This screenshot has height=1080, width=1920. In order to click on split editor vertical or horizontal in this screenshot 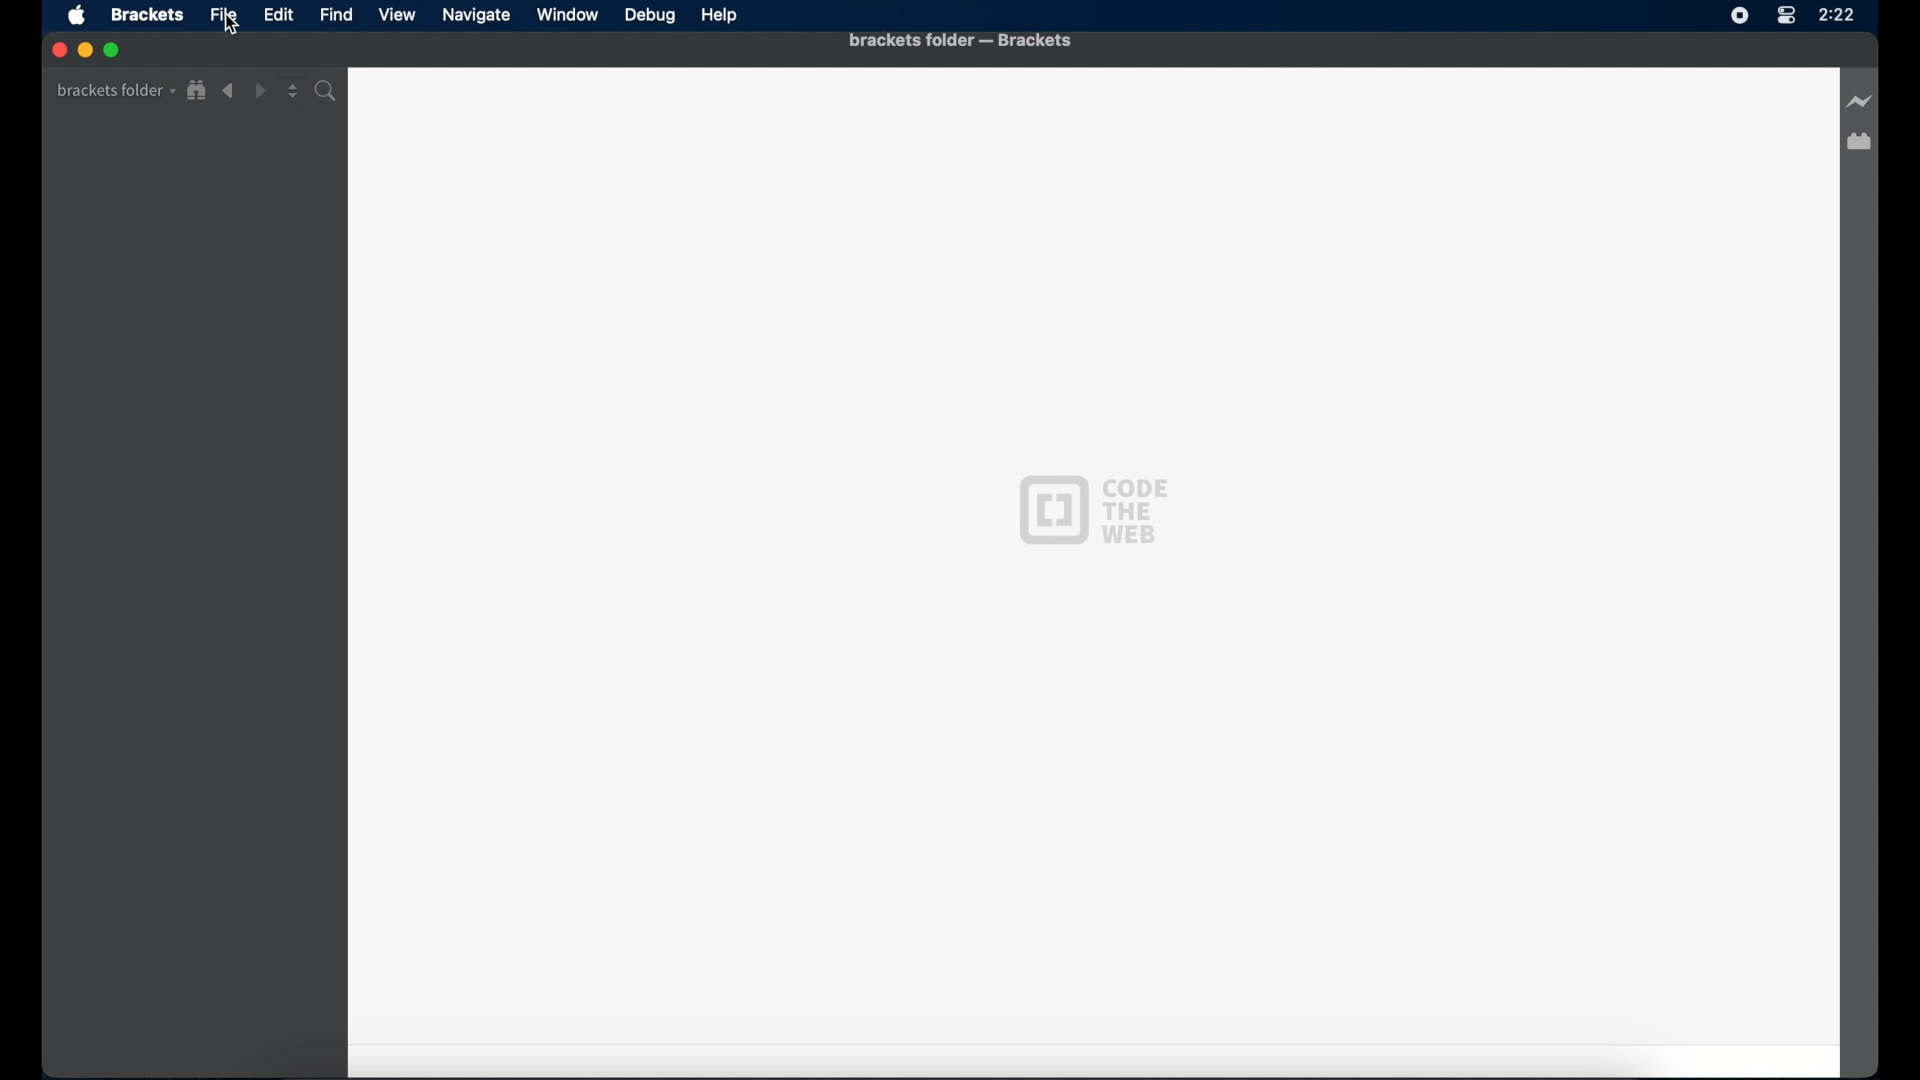, I will do `click(293, 92)`.